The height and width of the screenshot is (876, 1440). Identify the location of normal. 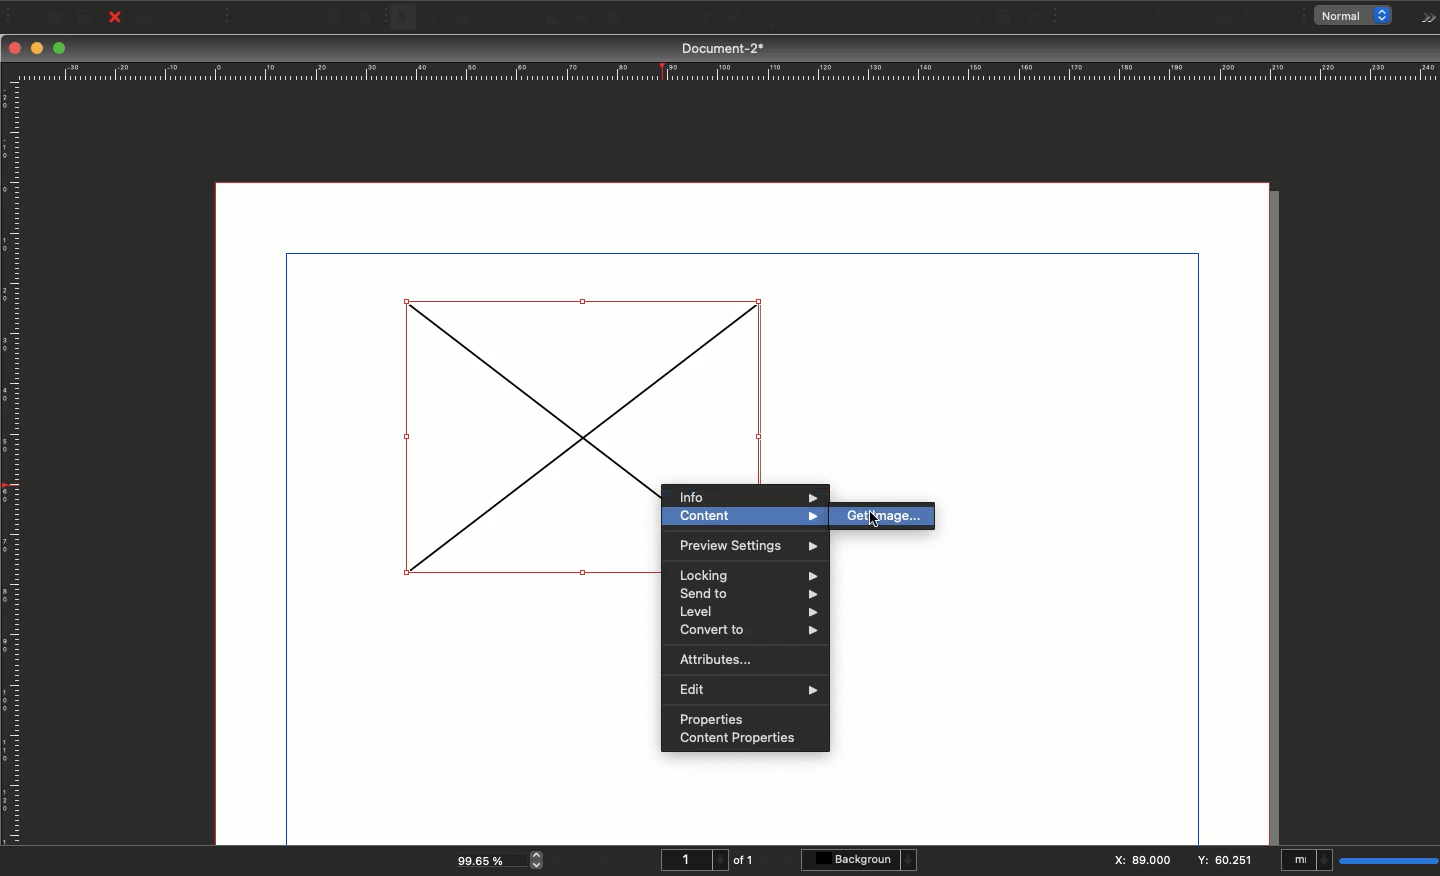
(1358, 16).